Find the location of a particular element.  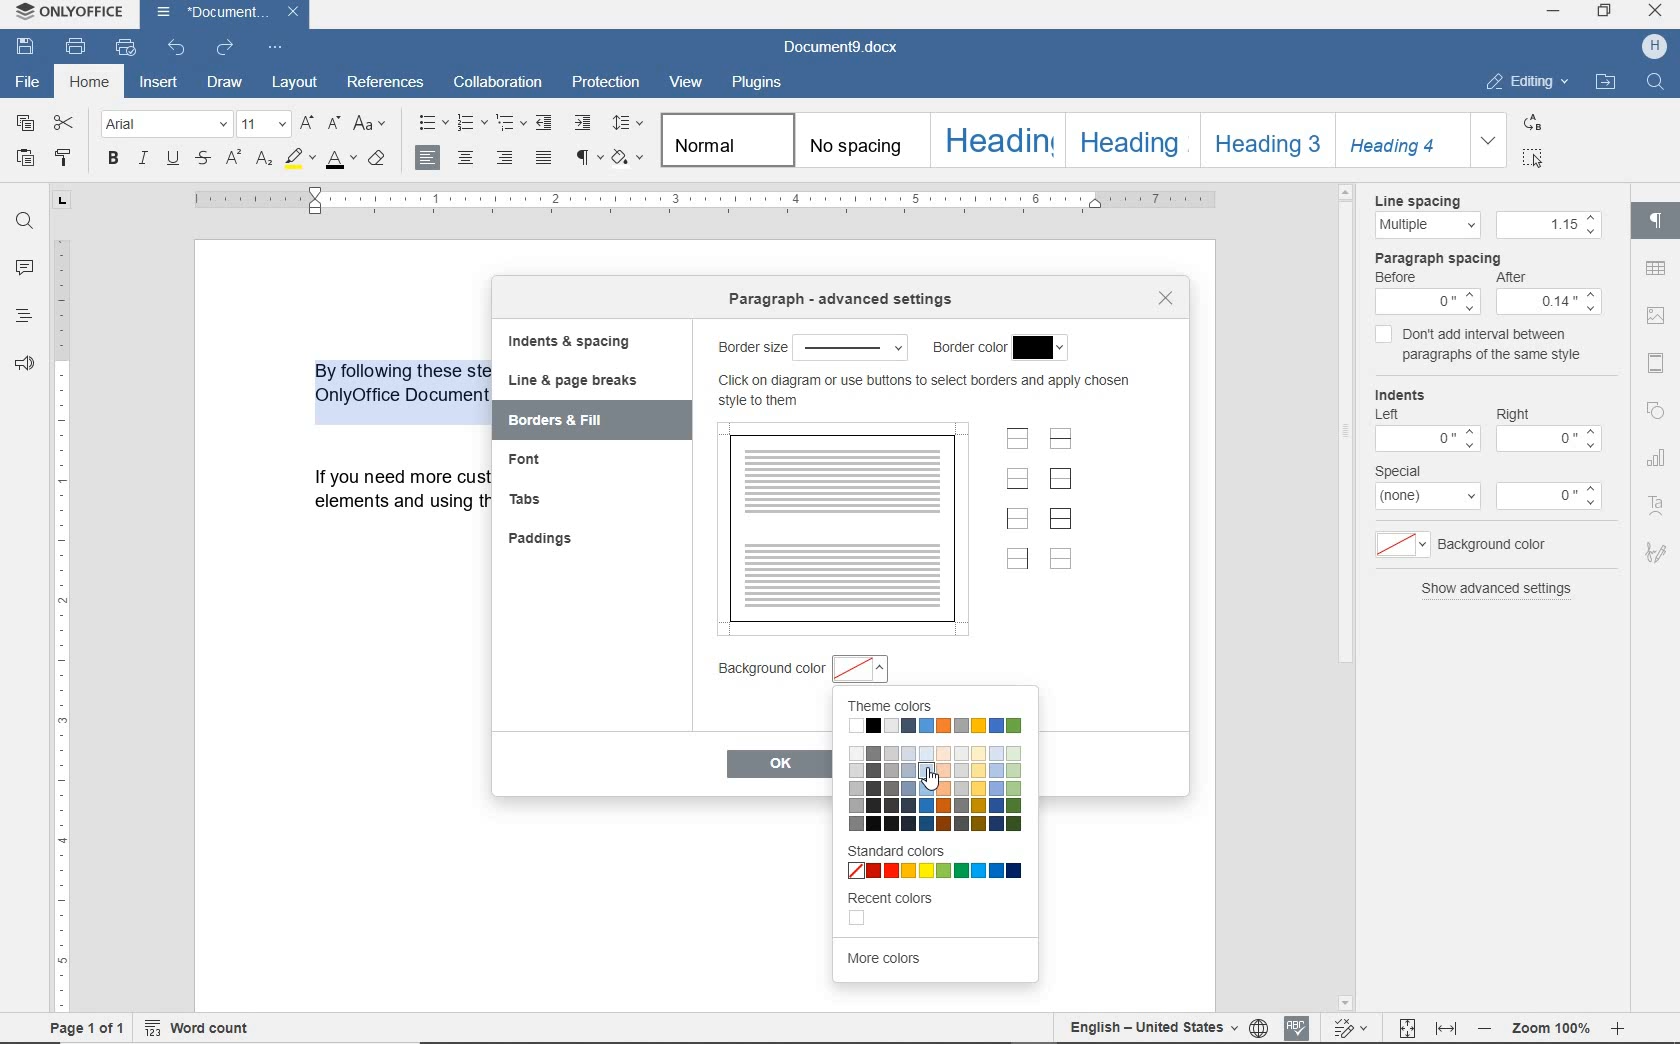

color shades is located at coordinates (937, 775).